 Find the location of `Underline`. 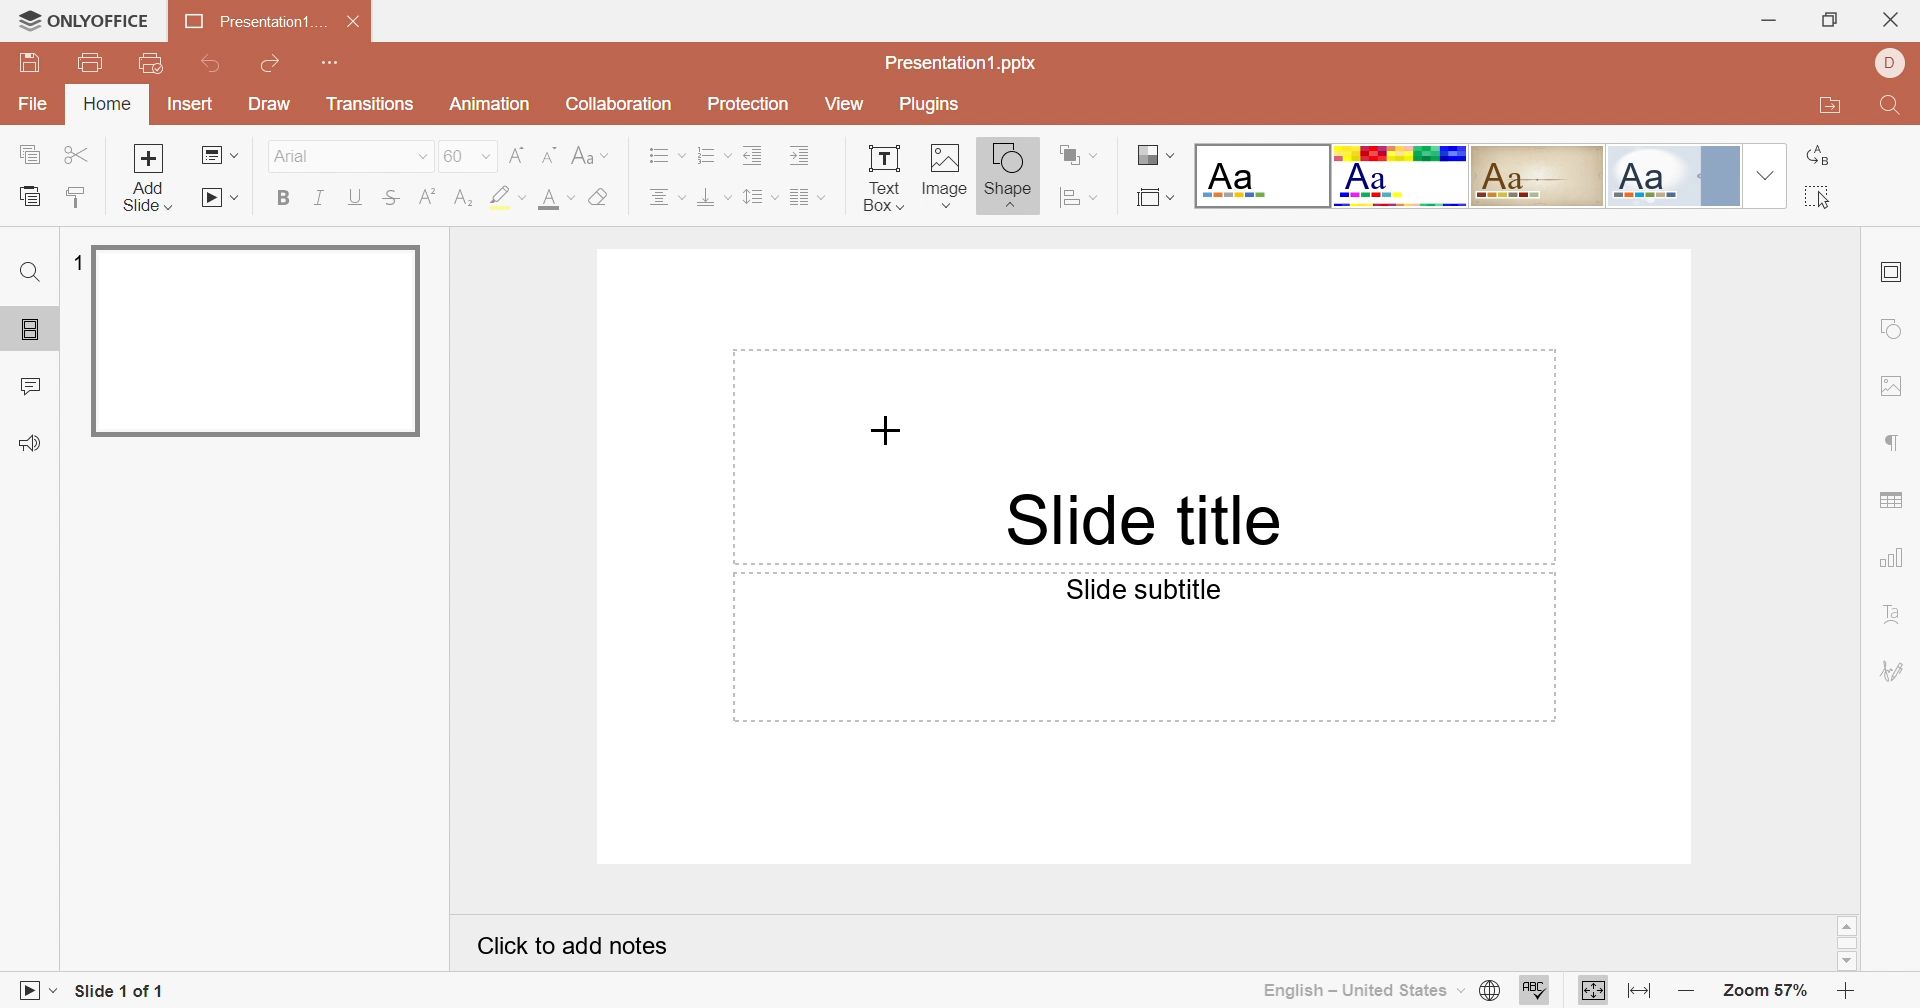

Underline is located at coordinates (355, 199).